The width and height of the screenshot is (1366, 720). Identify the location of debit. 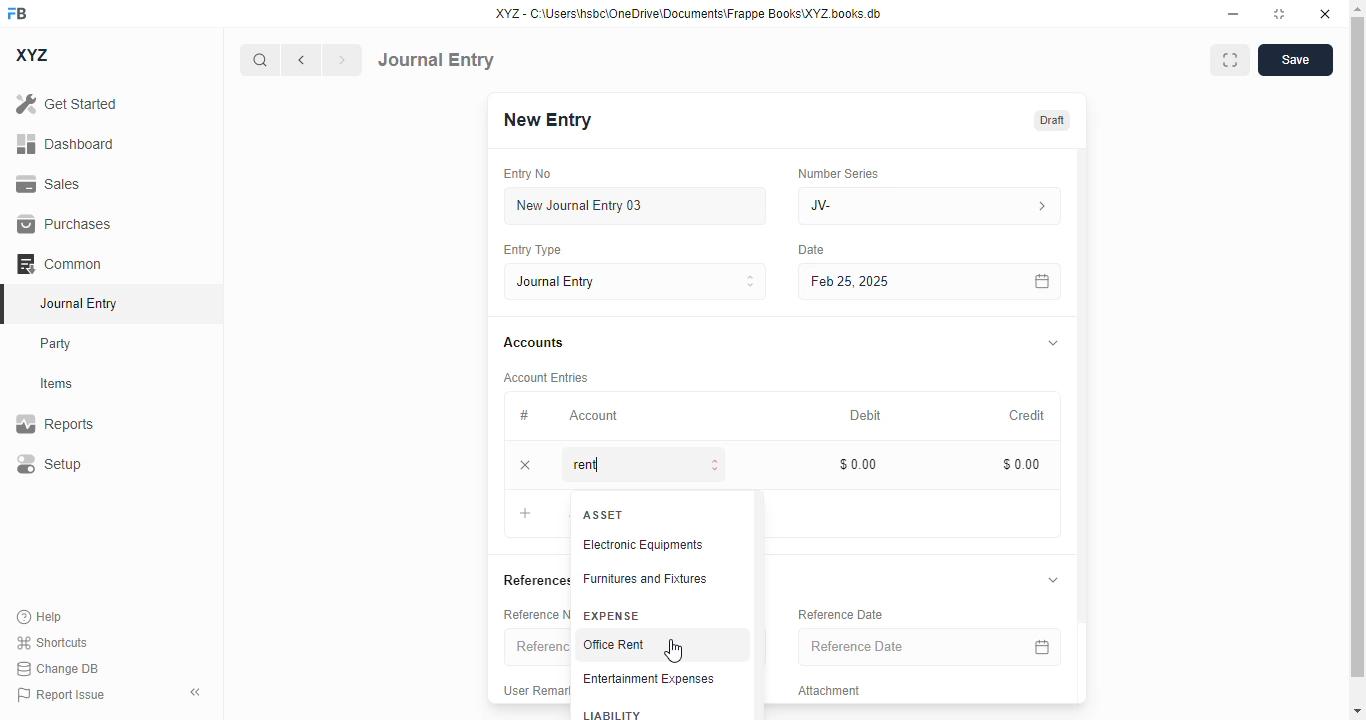
(864, 415).